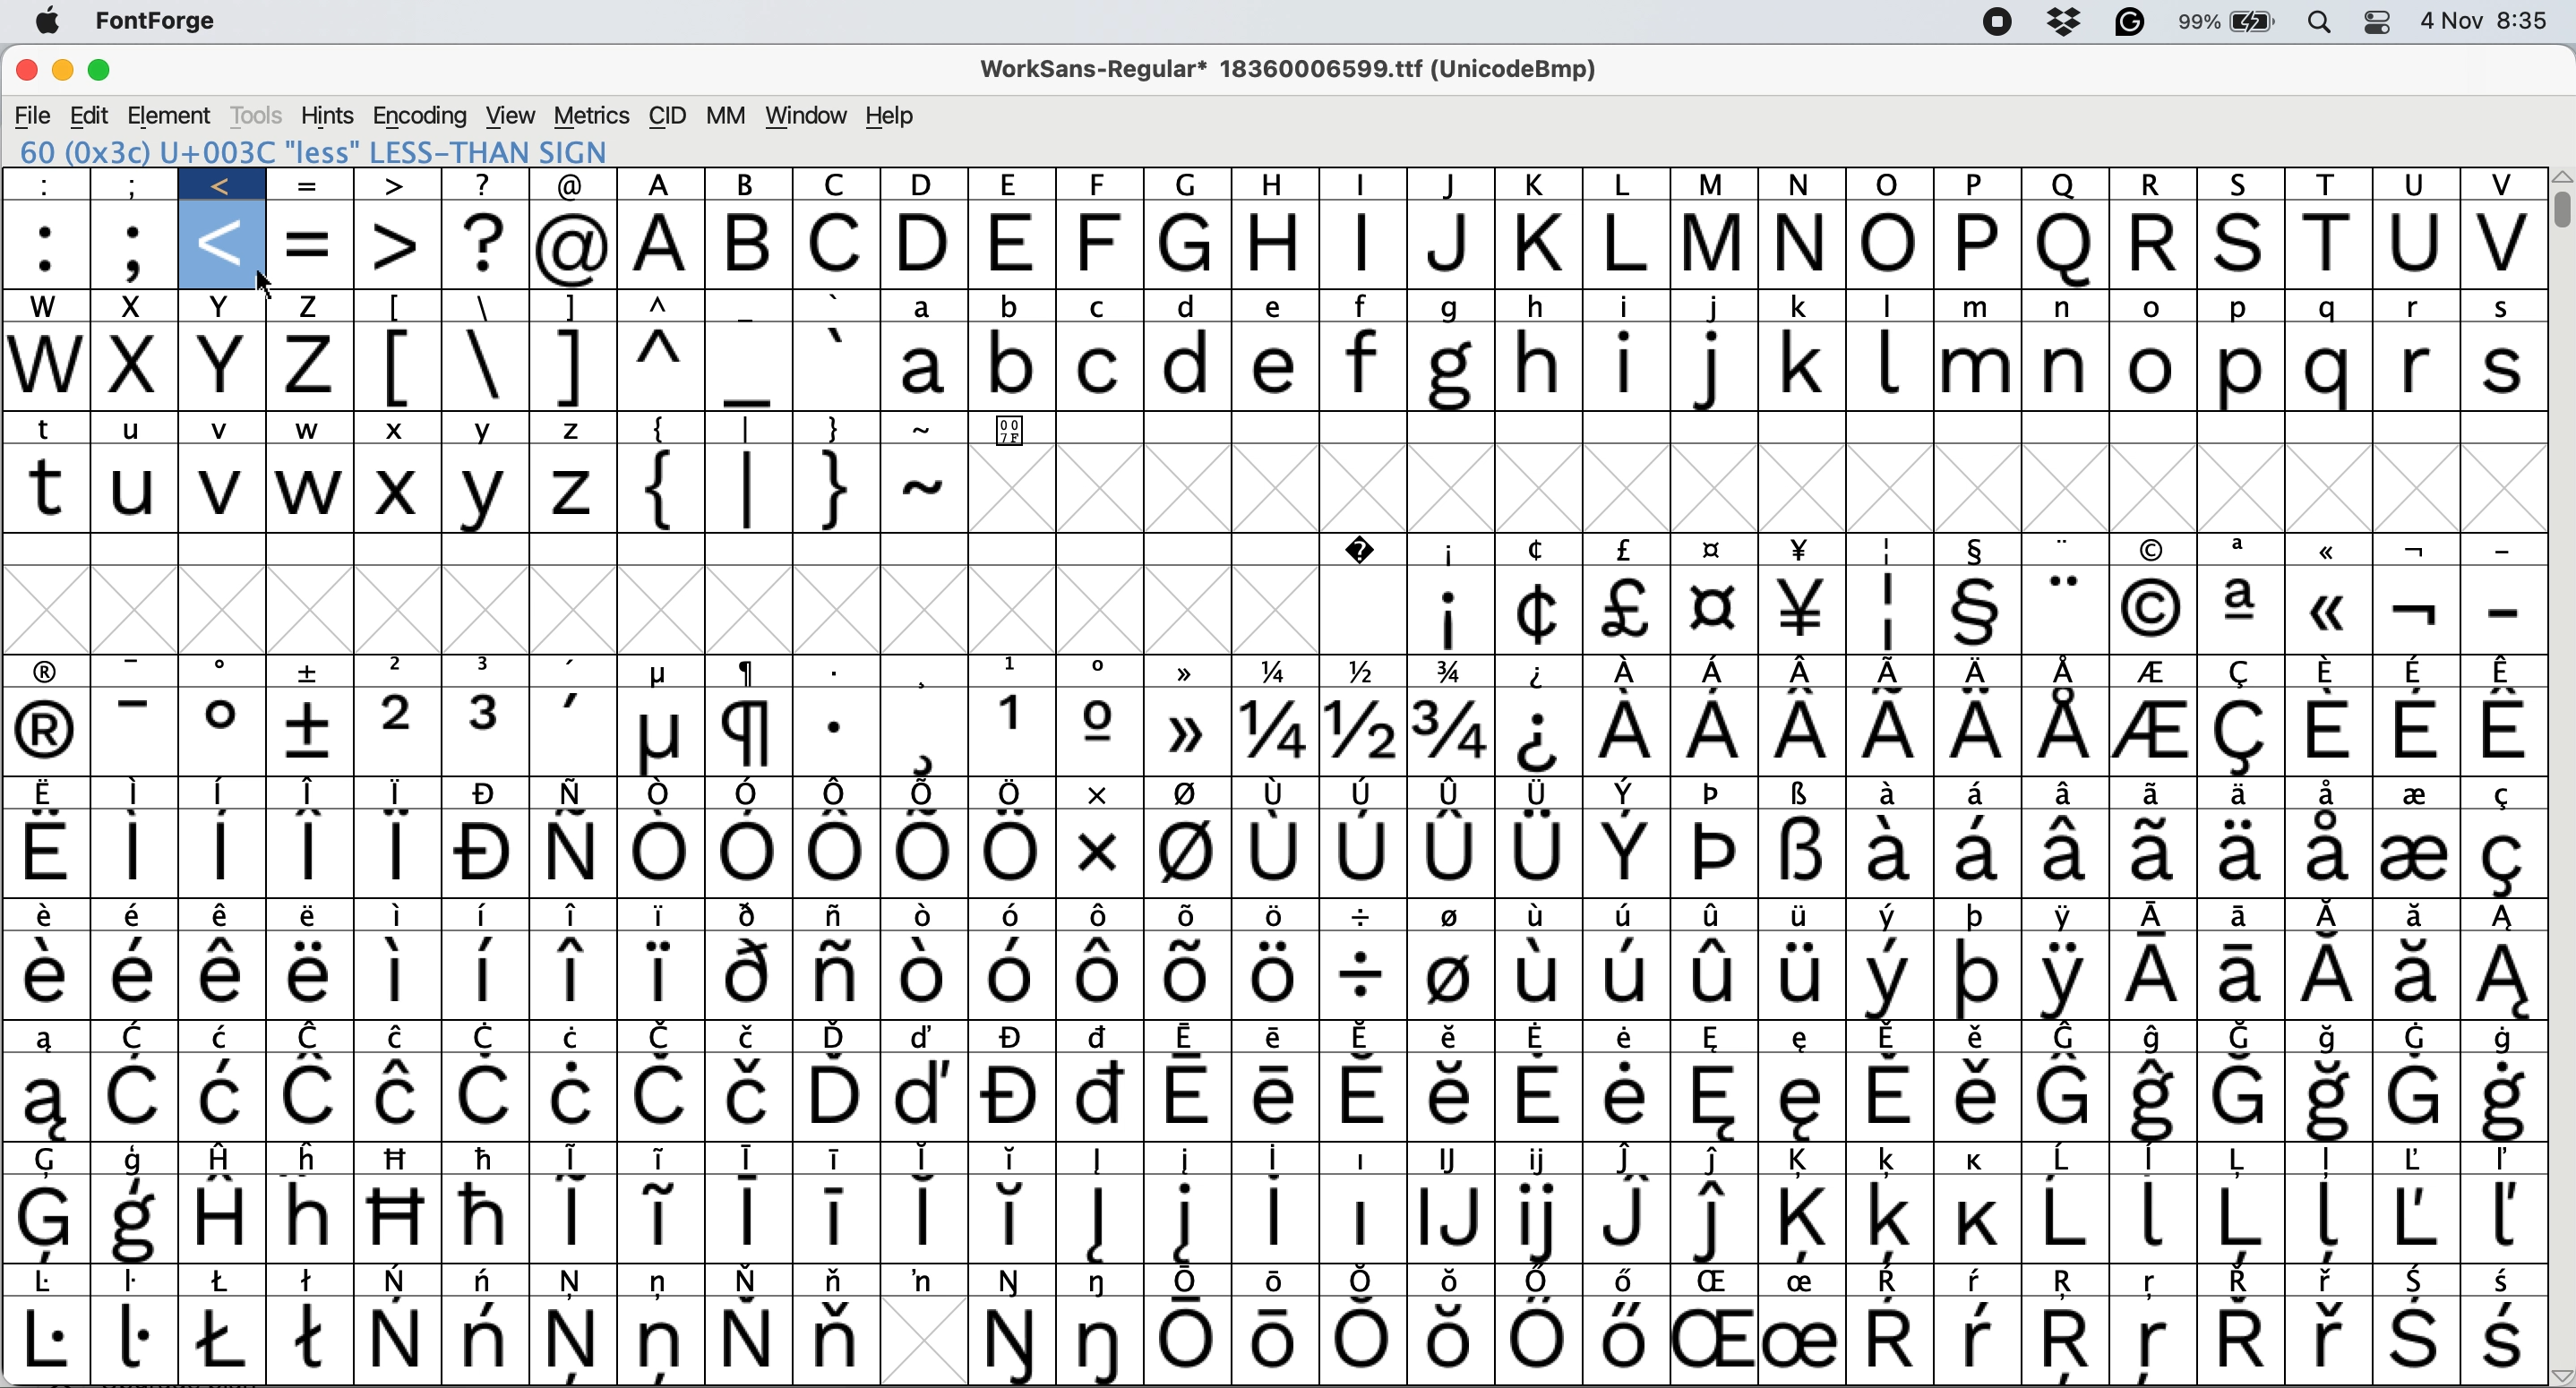 The width and height of the screenshot is (2576, 1388). Describe the element at coordinates (1978, 548) in the screenshot. I see `Symbol` at that location.